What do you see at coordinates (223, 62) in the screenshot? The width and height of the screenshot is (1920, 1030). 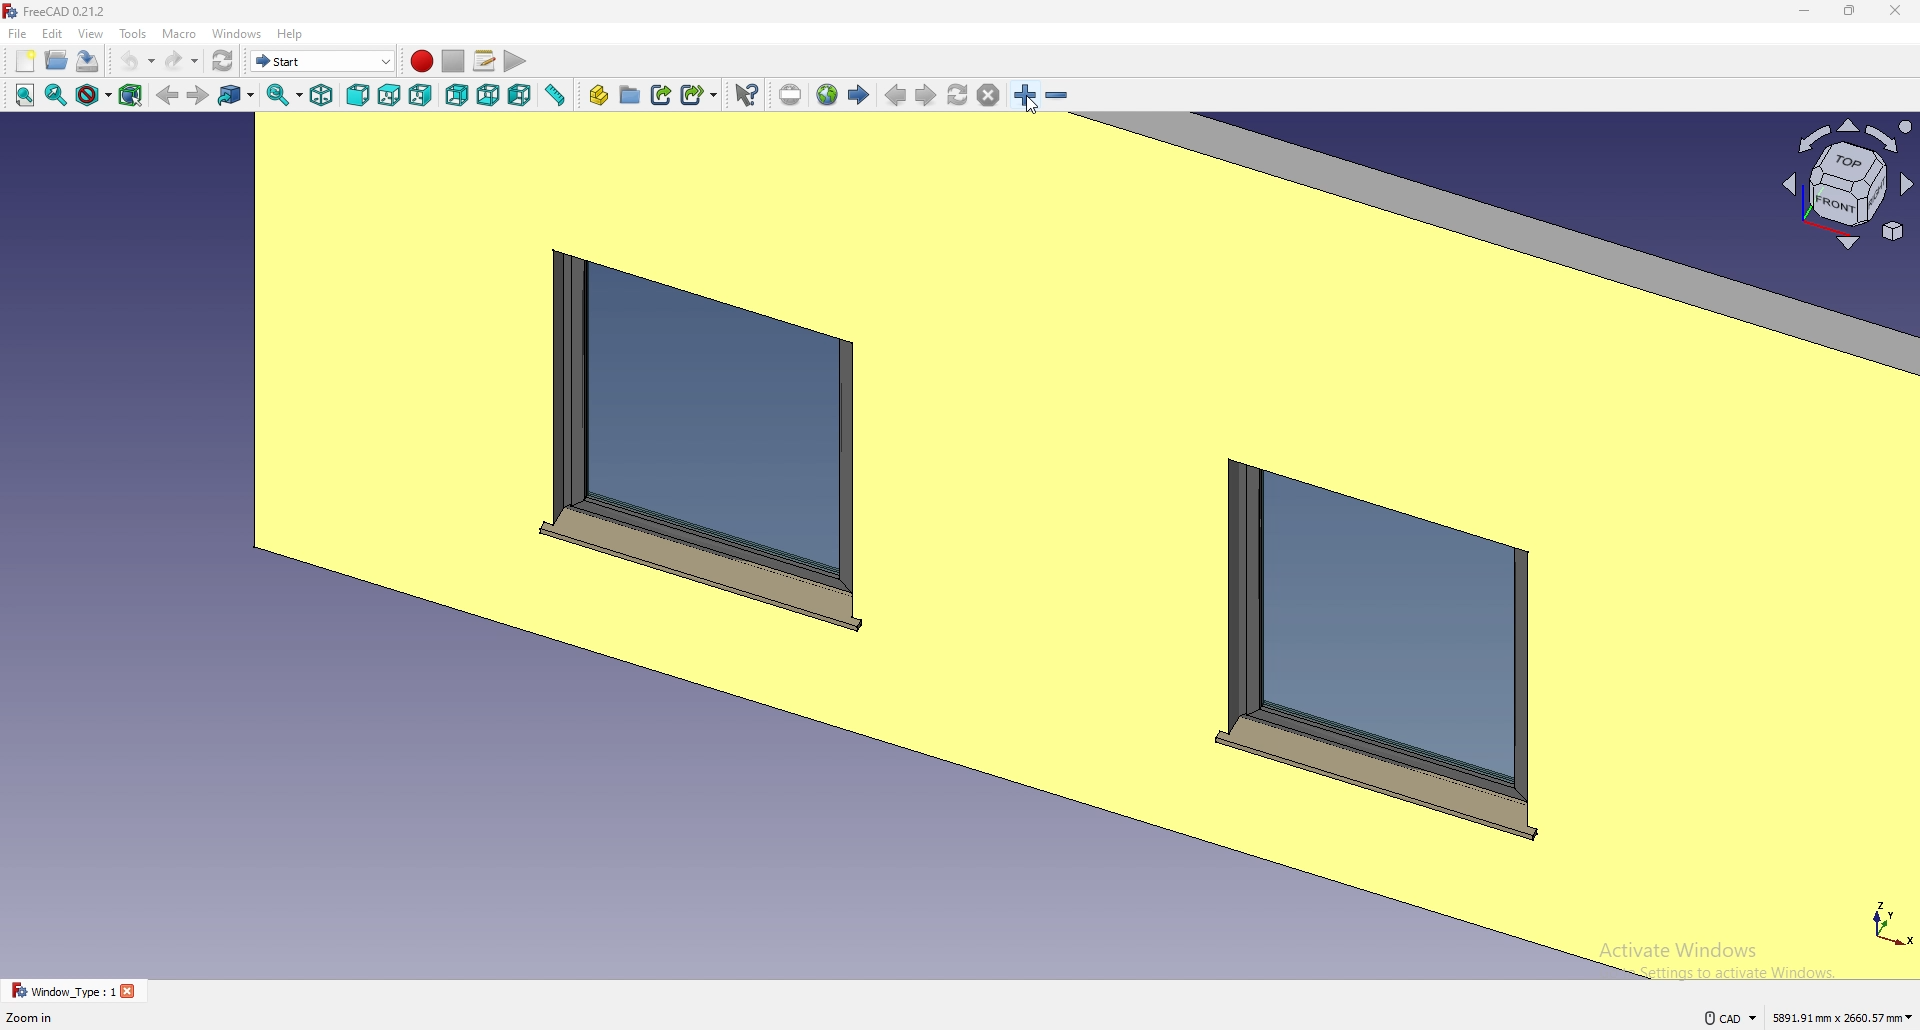 I see `refresh` at bounding box center [223, 62].